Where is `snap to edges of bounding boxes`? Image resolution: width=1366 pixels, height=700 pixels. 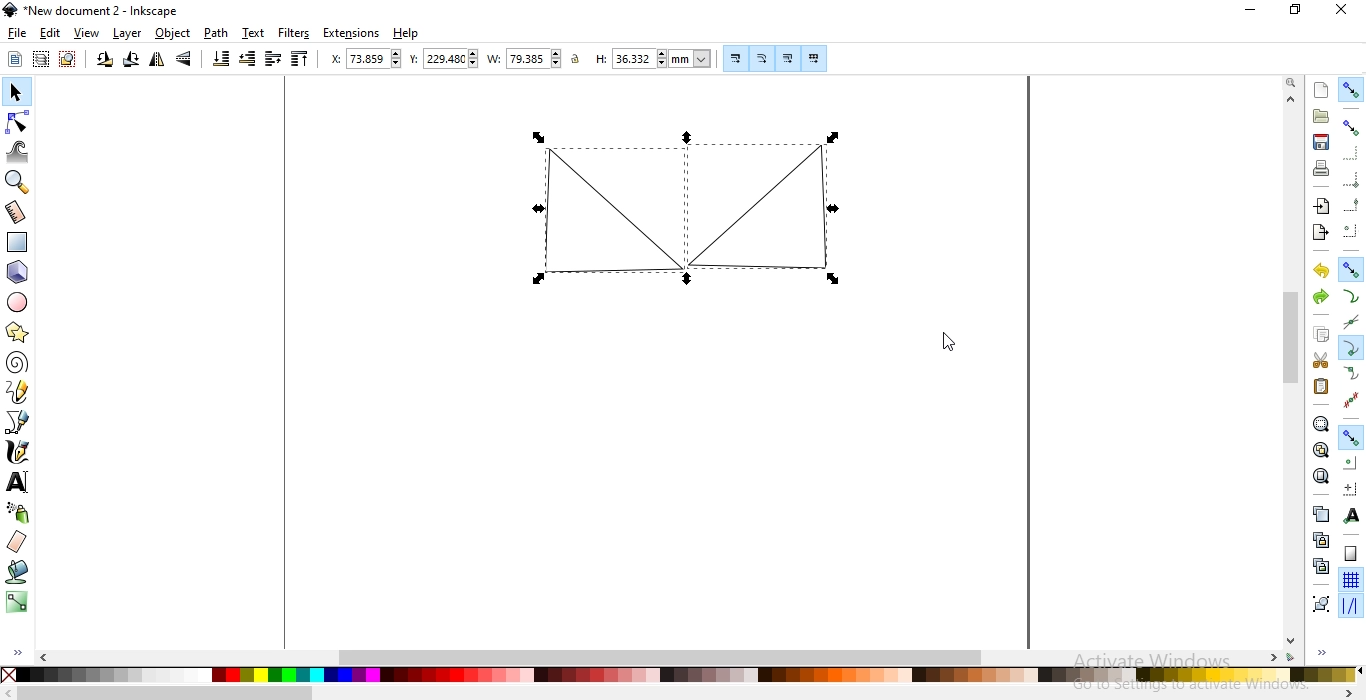 snap to edges of bounding boxes is located at coordinates (1353, 153).